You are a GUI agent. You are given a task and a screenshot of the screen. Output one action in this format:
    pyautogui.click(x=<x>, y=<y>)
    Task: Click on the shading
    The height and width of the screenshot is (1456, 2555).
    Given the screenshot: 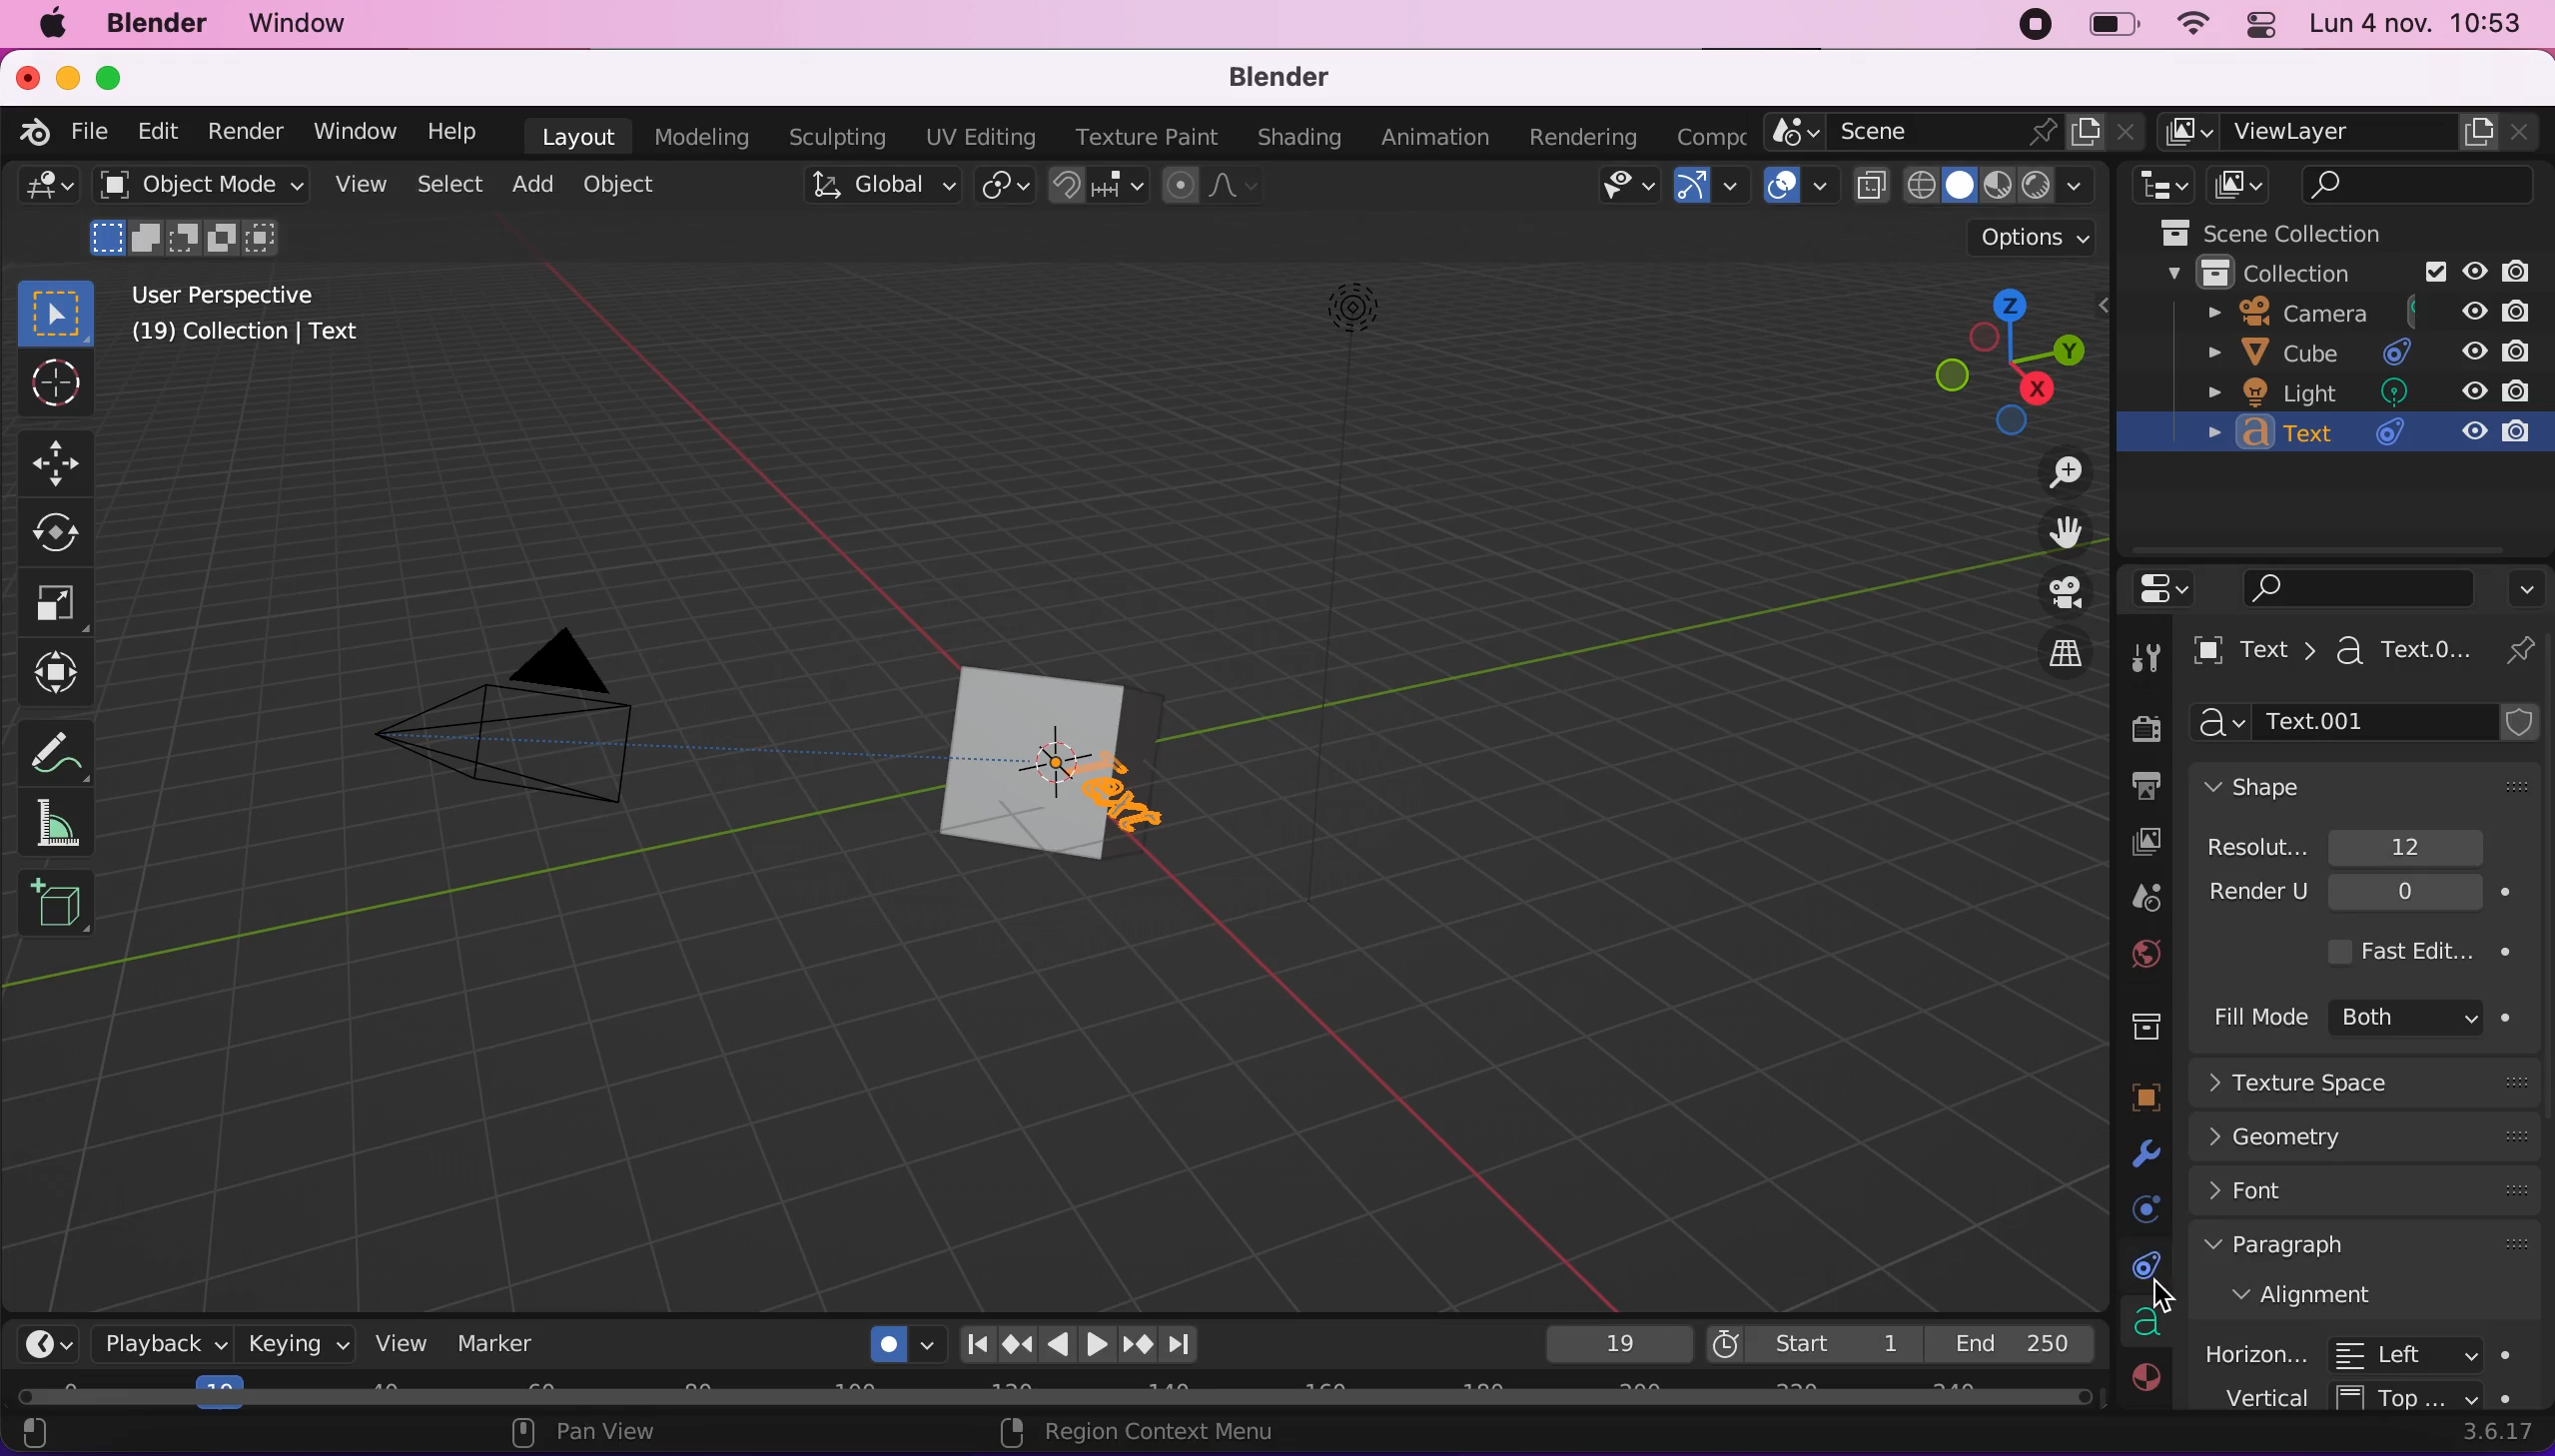 What is the action you would take?
    pyautogui.click(x=1298, y=138)
    